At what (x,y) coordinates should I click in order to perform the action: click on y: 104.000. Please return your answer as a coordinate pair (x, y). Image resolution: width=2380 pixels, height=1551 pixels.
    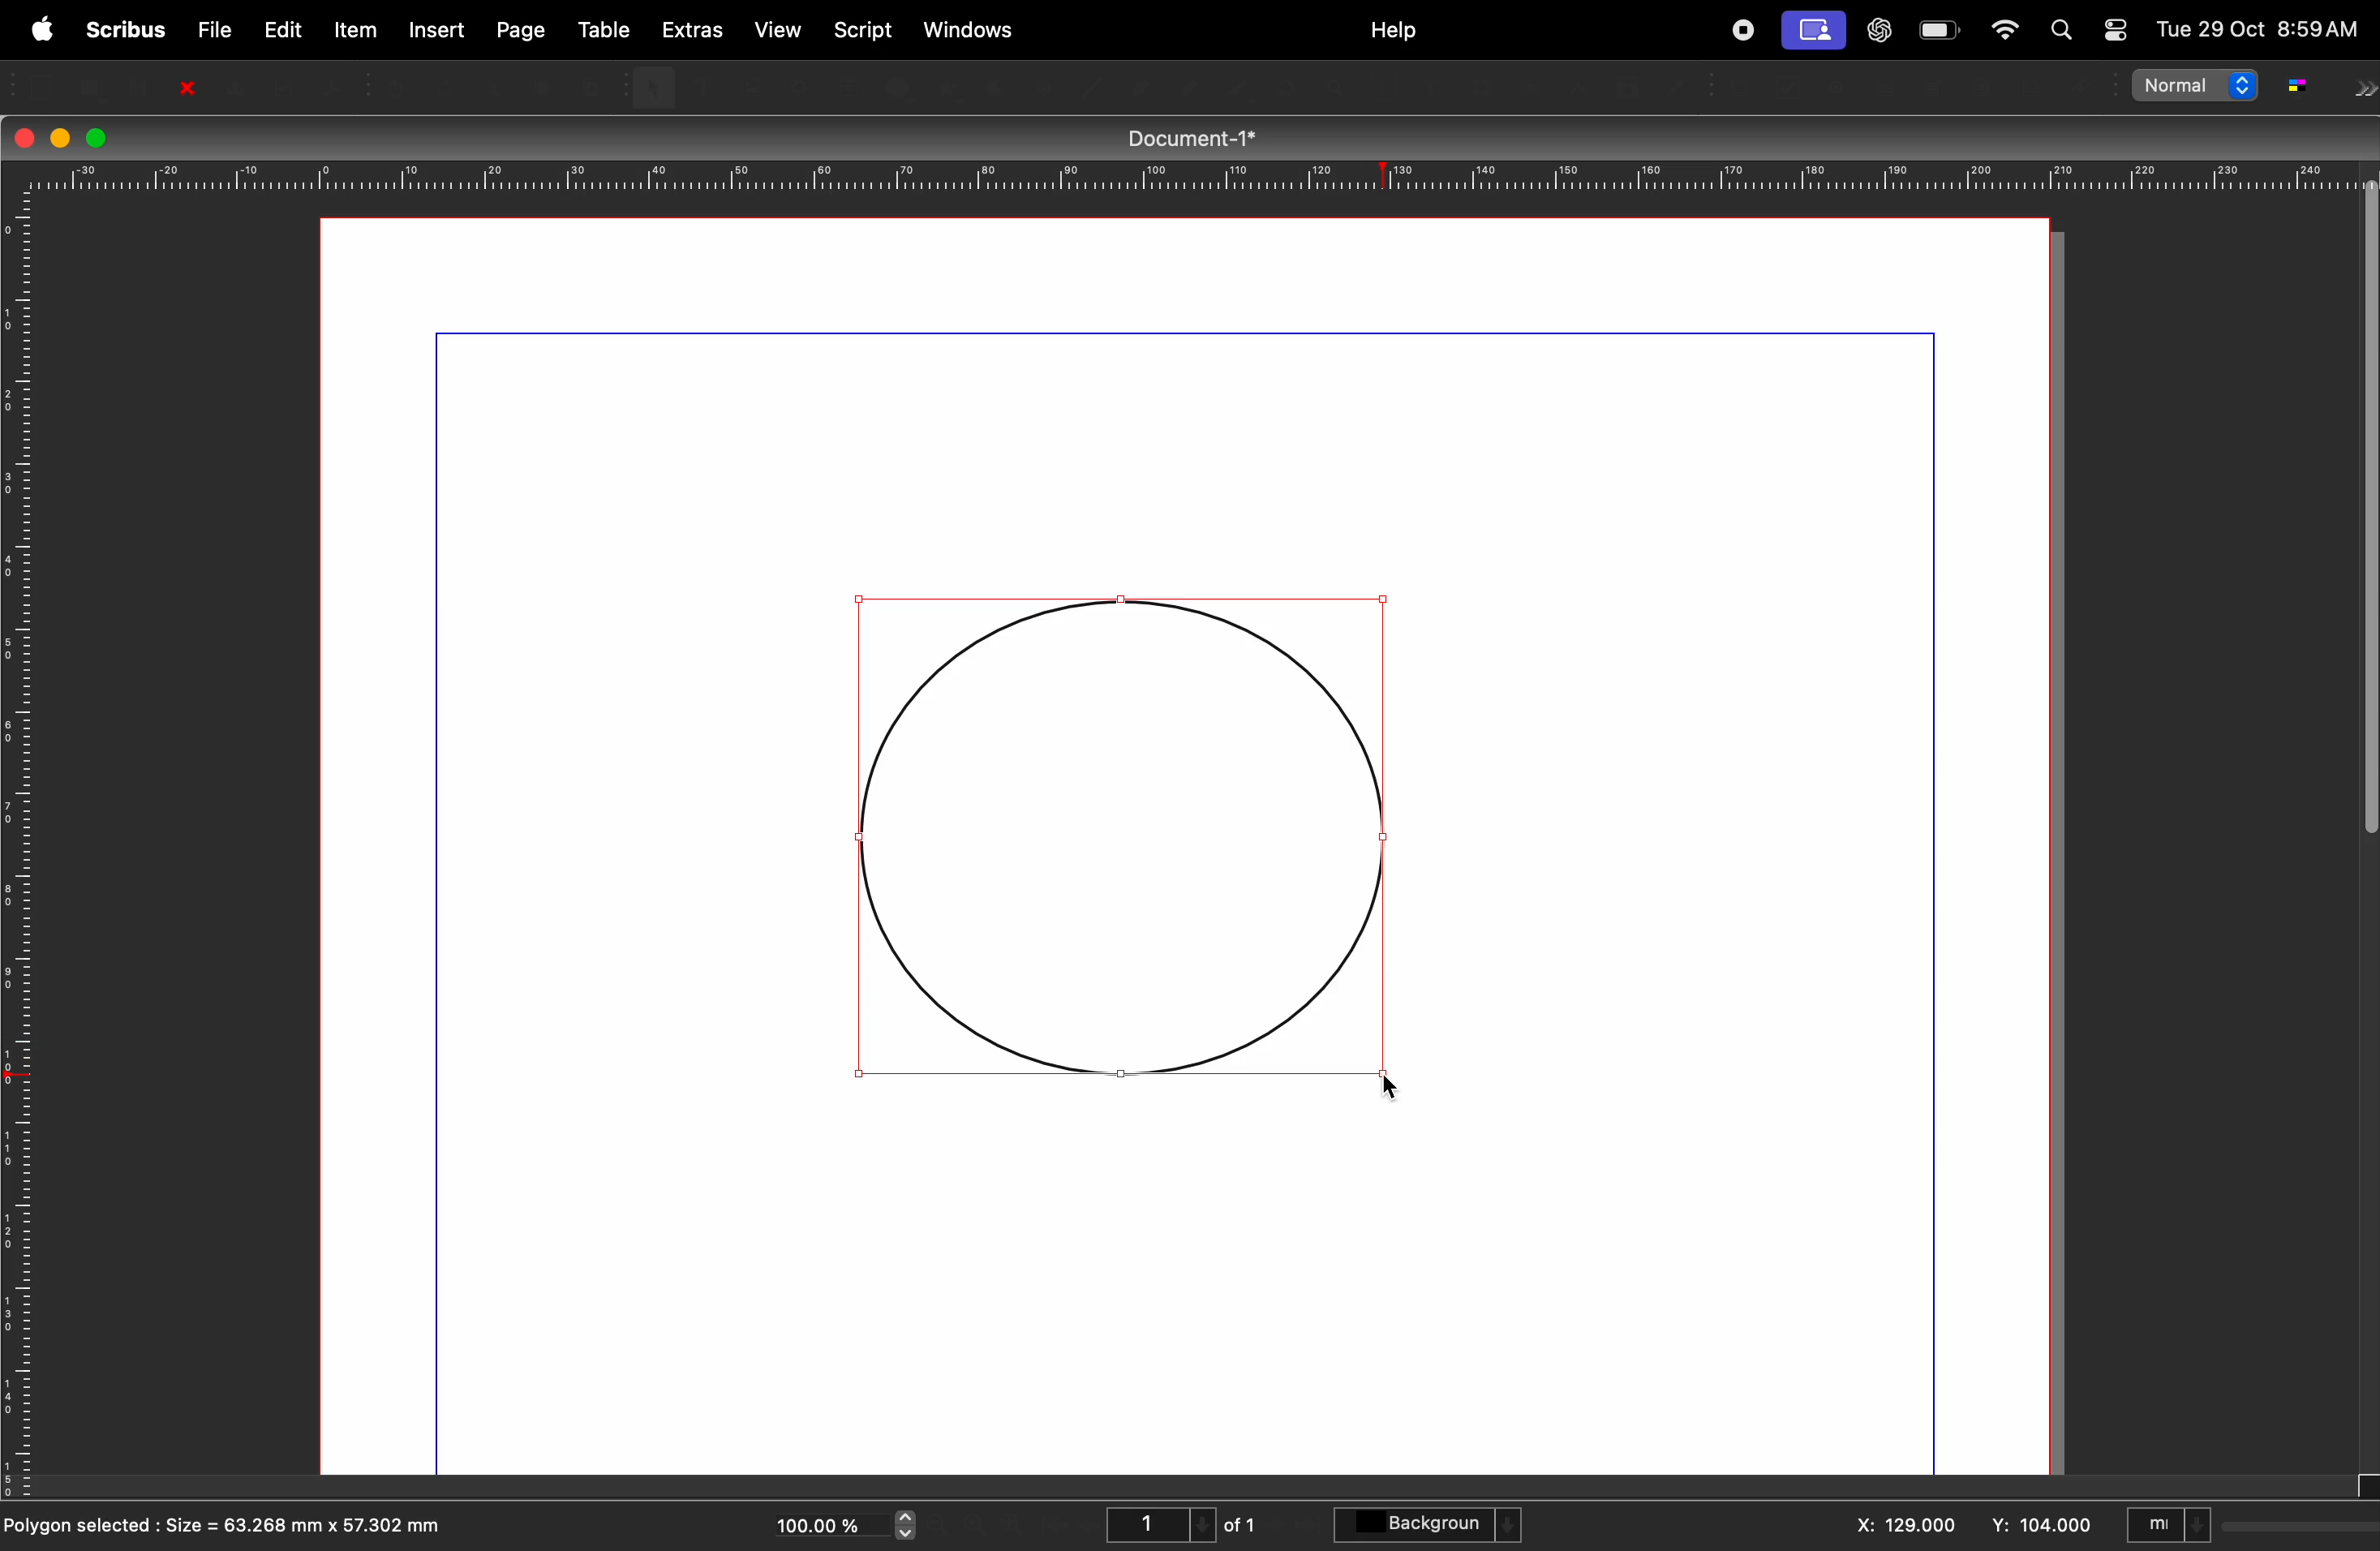
    Looking at the image, I should click on (2031, 1524).